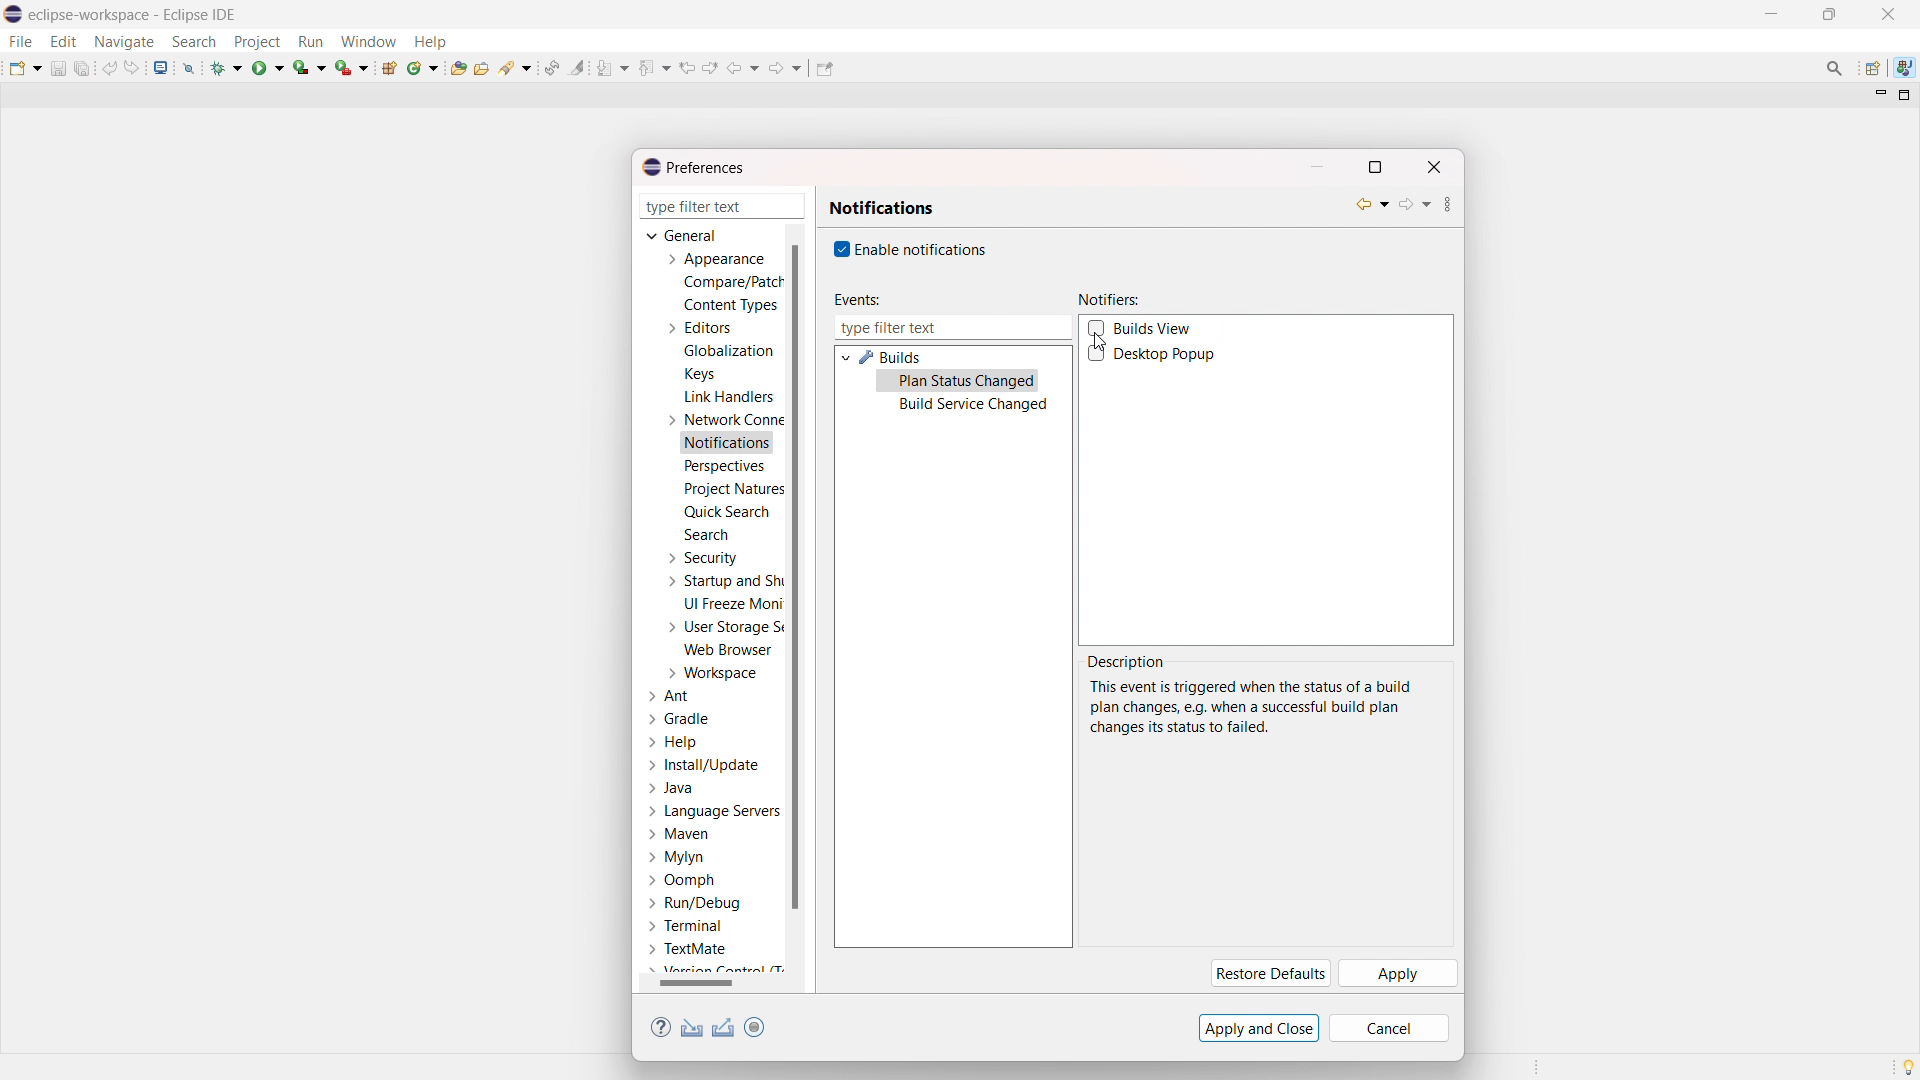  I want to click on foreward, so click(786, 67).